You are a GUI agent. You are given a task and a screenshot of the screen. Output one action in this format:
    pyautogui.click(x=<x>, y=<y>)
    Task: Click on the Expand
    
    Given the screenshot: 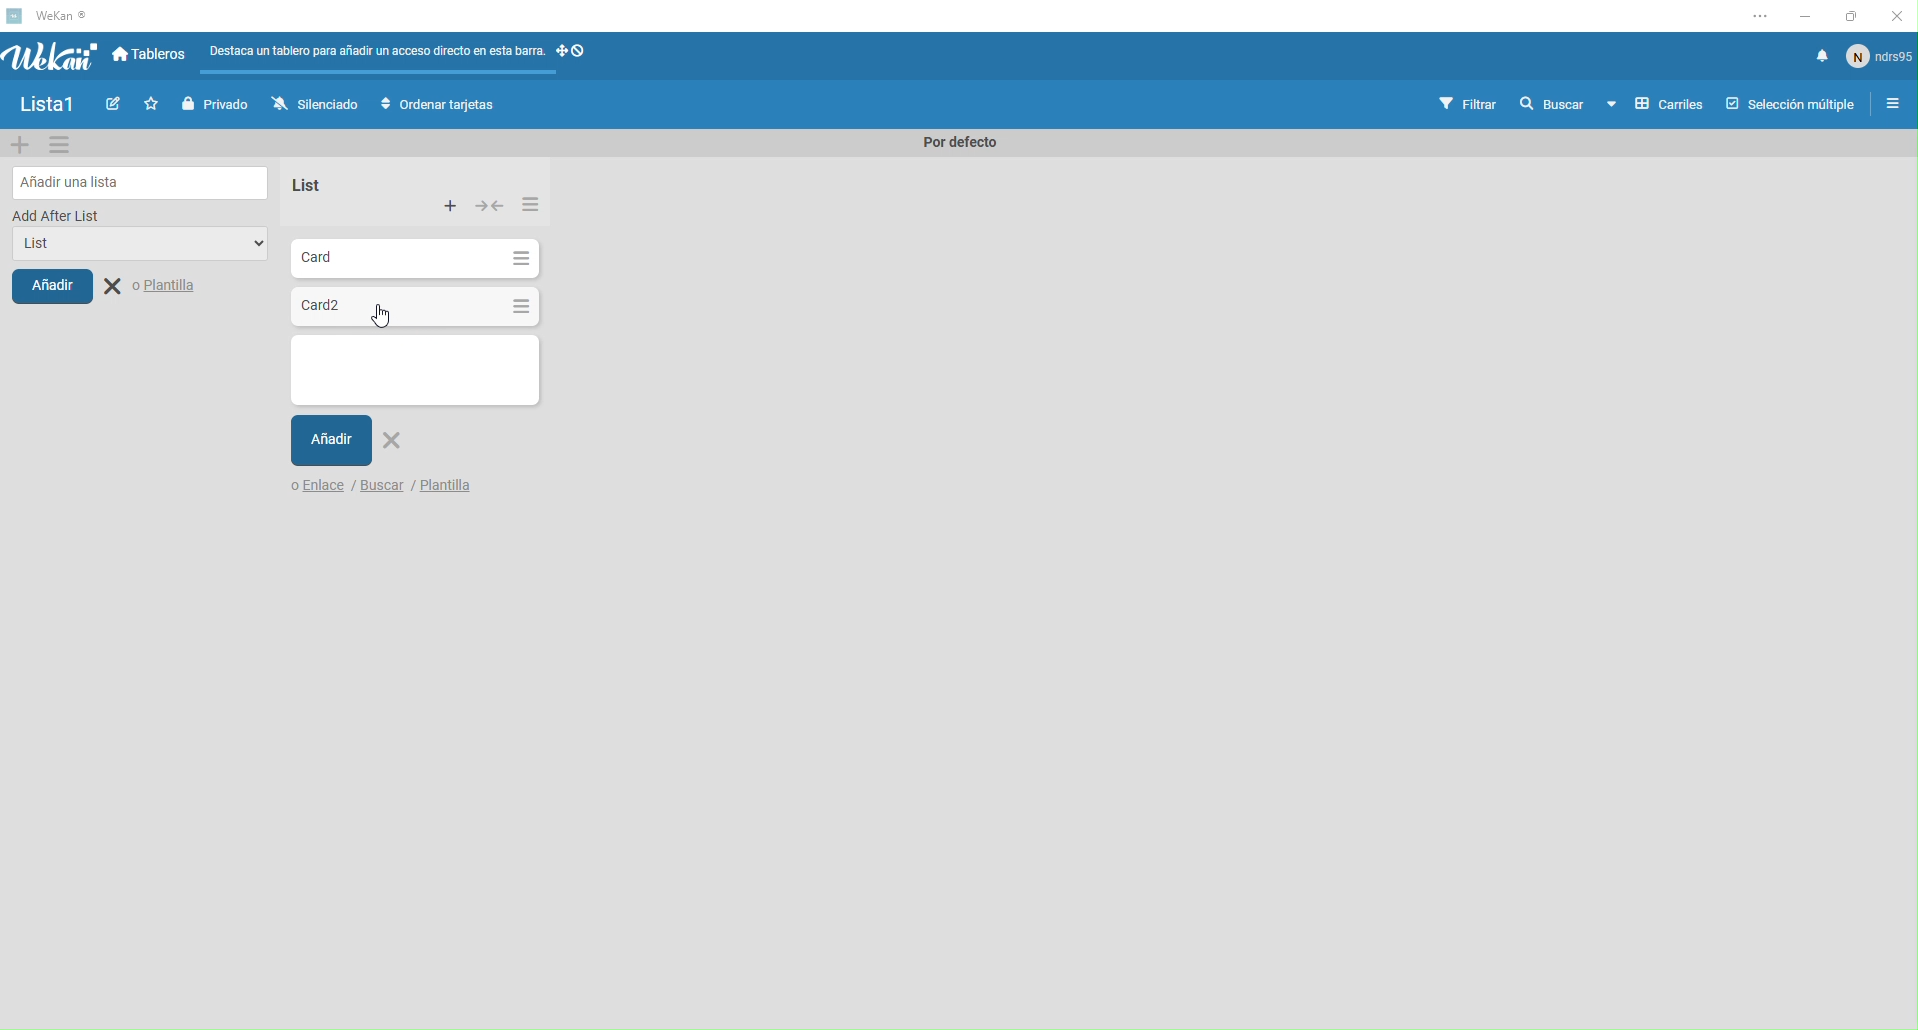 What is the action you would take?
    pyautogui.click(x=490, y=205)
    